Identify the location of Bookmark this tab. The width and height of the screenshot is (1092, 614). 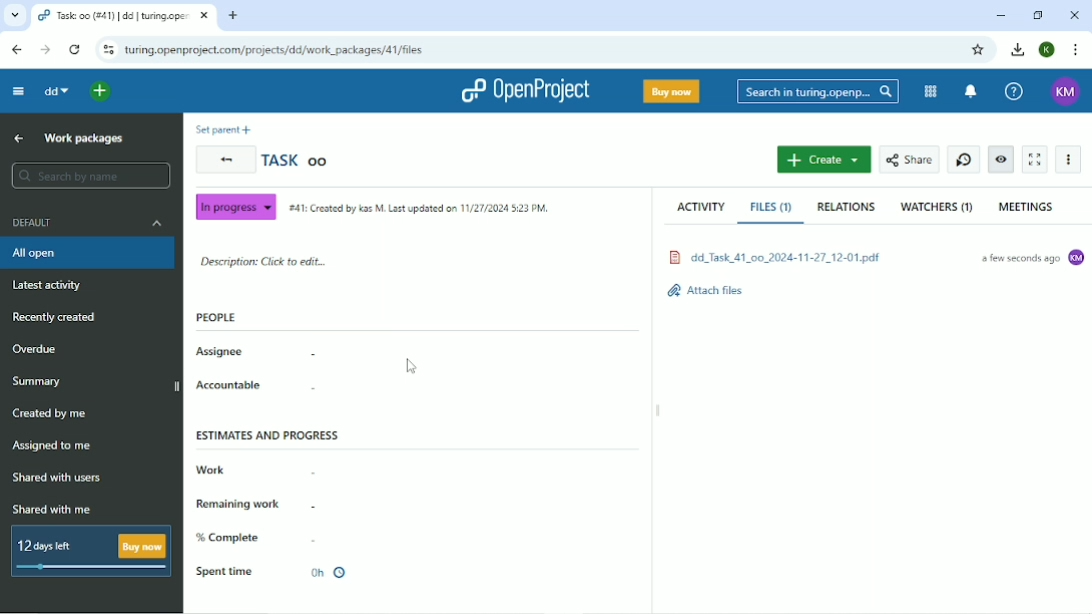
(979, 50).